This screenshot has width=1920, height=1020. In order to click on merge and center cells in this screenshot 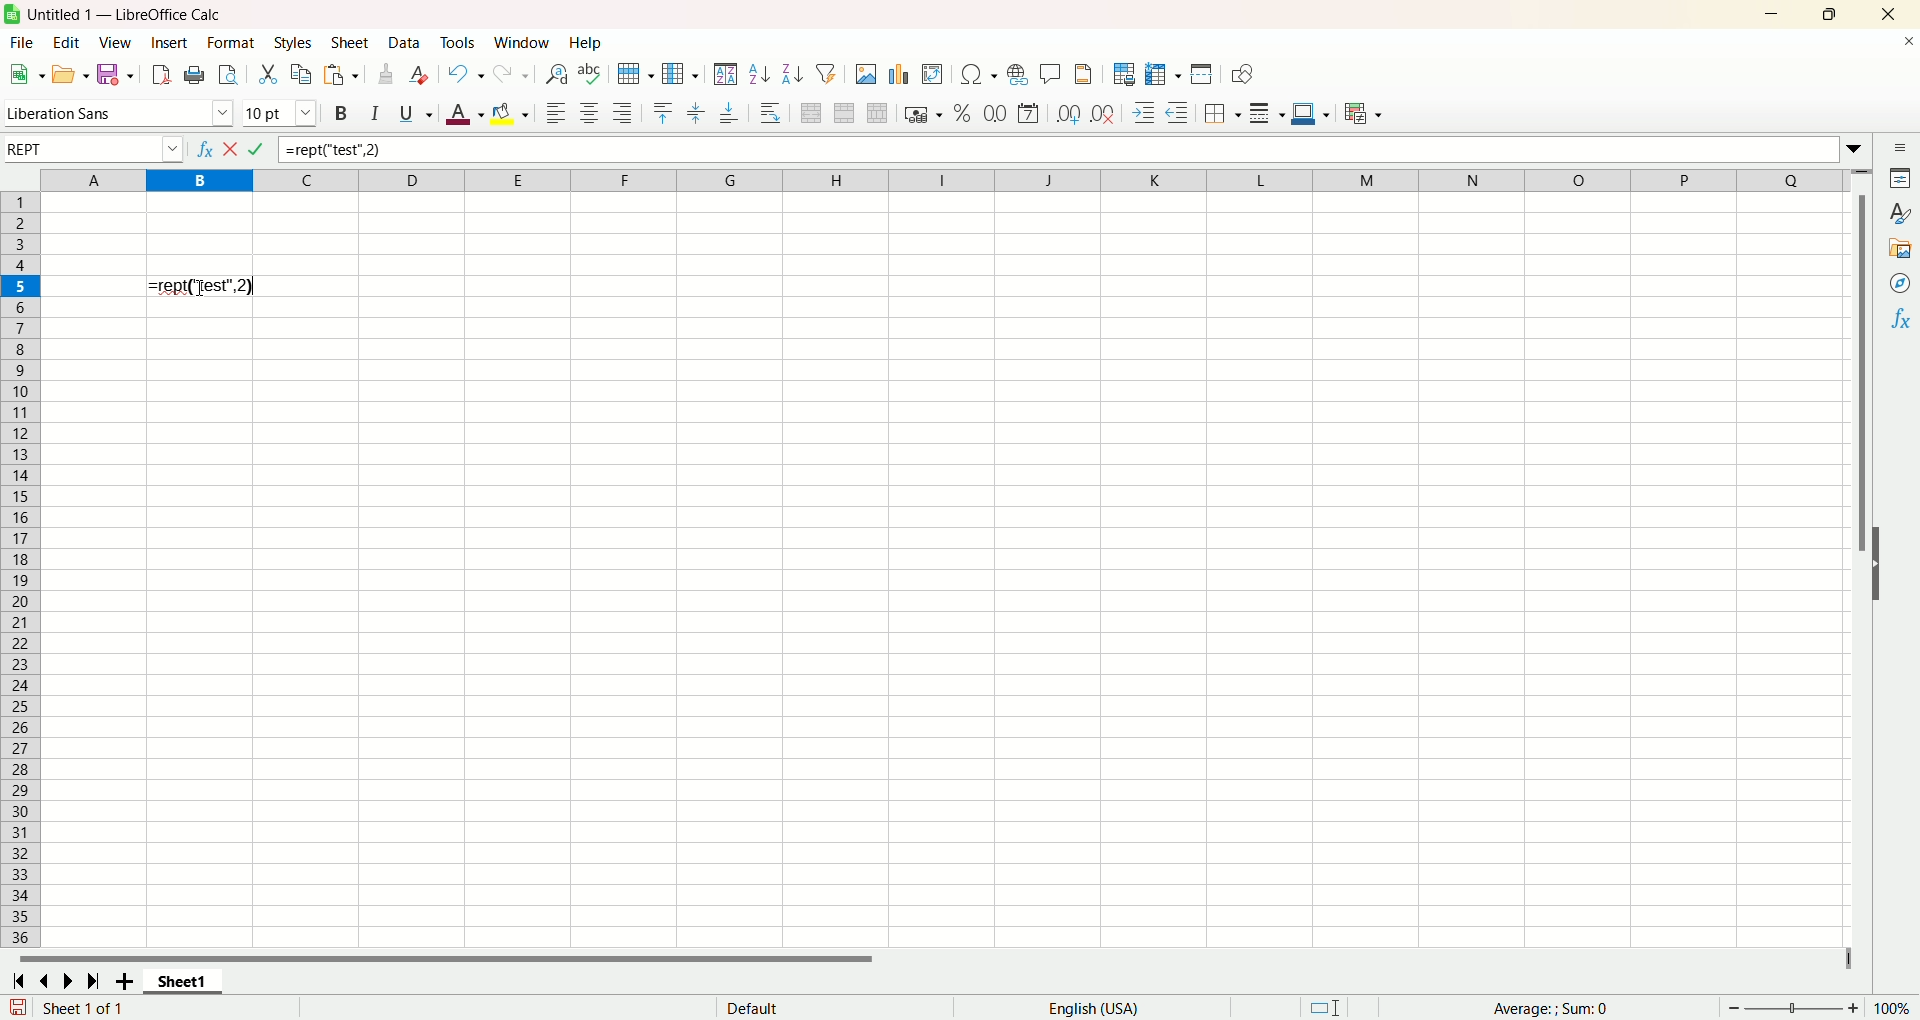, I will do `click(807, 113)`.